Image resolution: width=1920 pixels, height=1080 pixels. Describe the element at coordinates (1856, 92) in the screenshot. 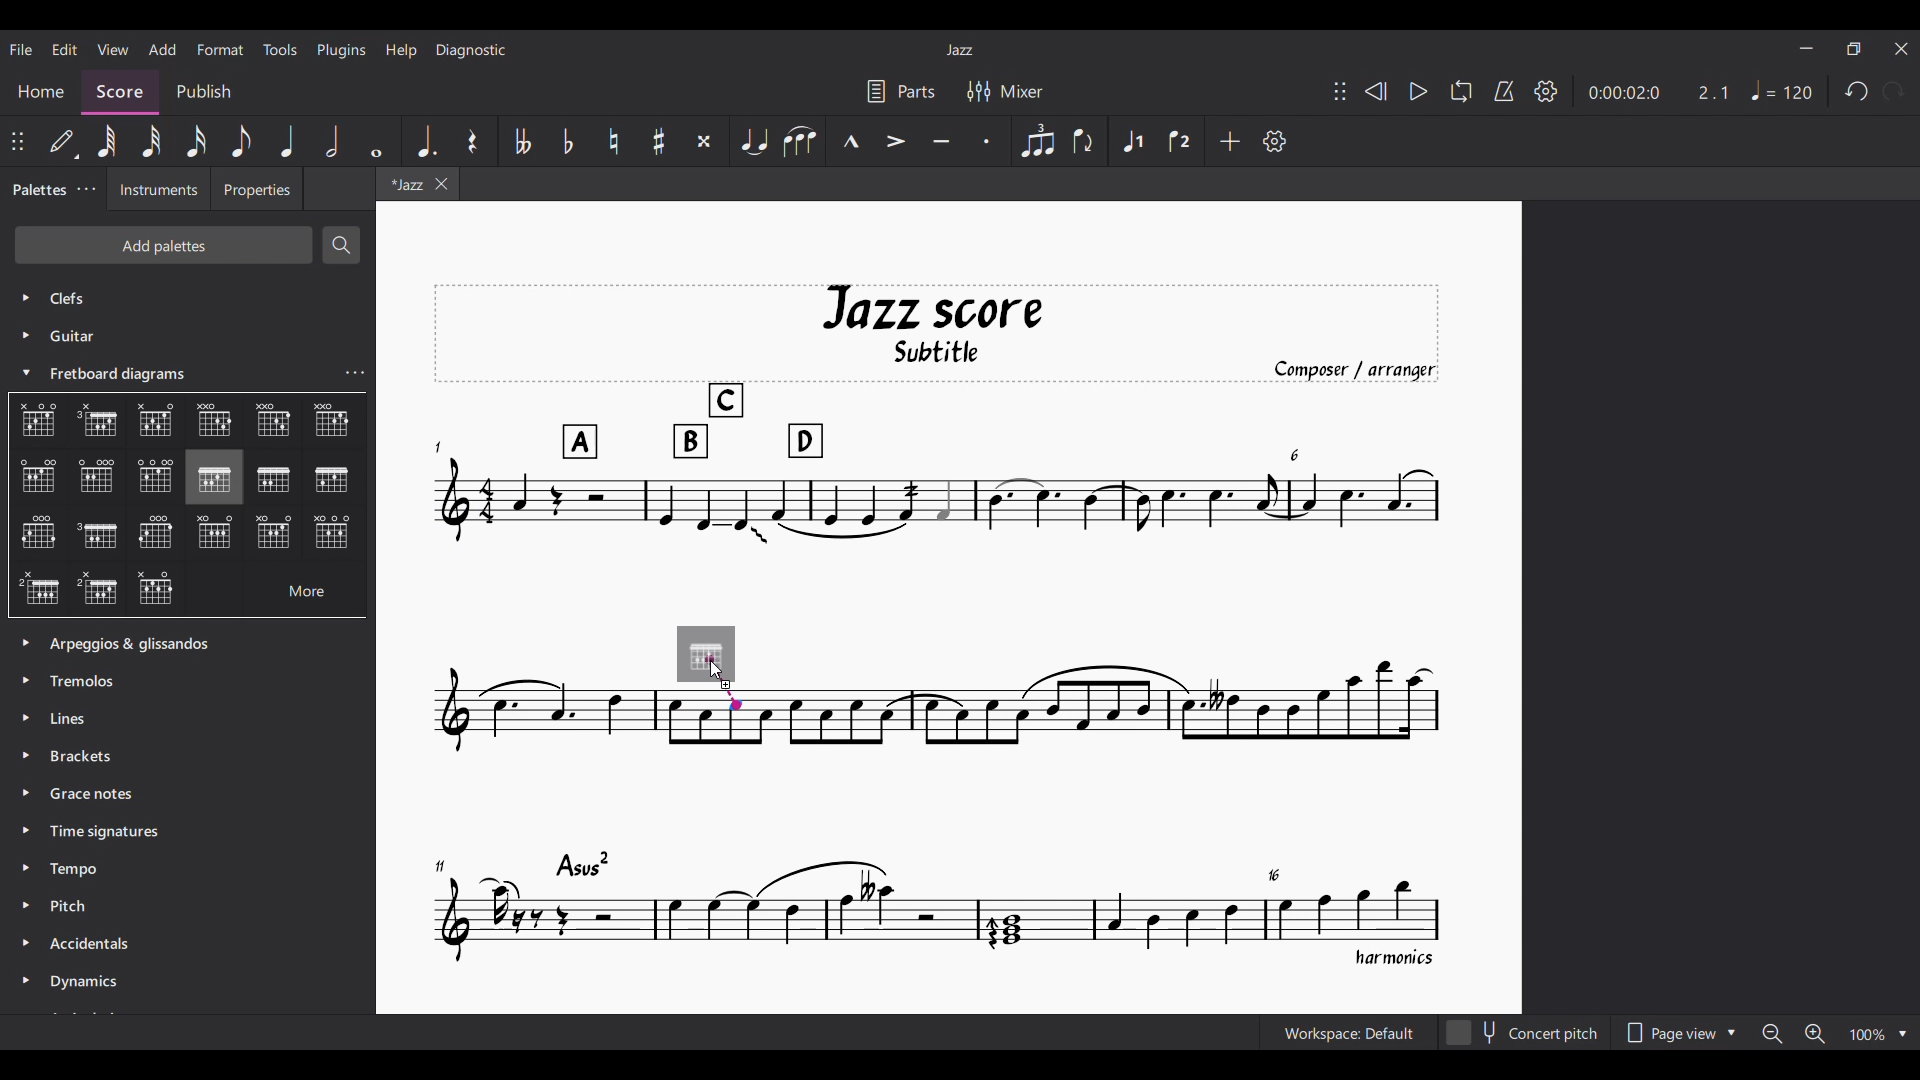

I see `Undo` at that location.